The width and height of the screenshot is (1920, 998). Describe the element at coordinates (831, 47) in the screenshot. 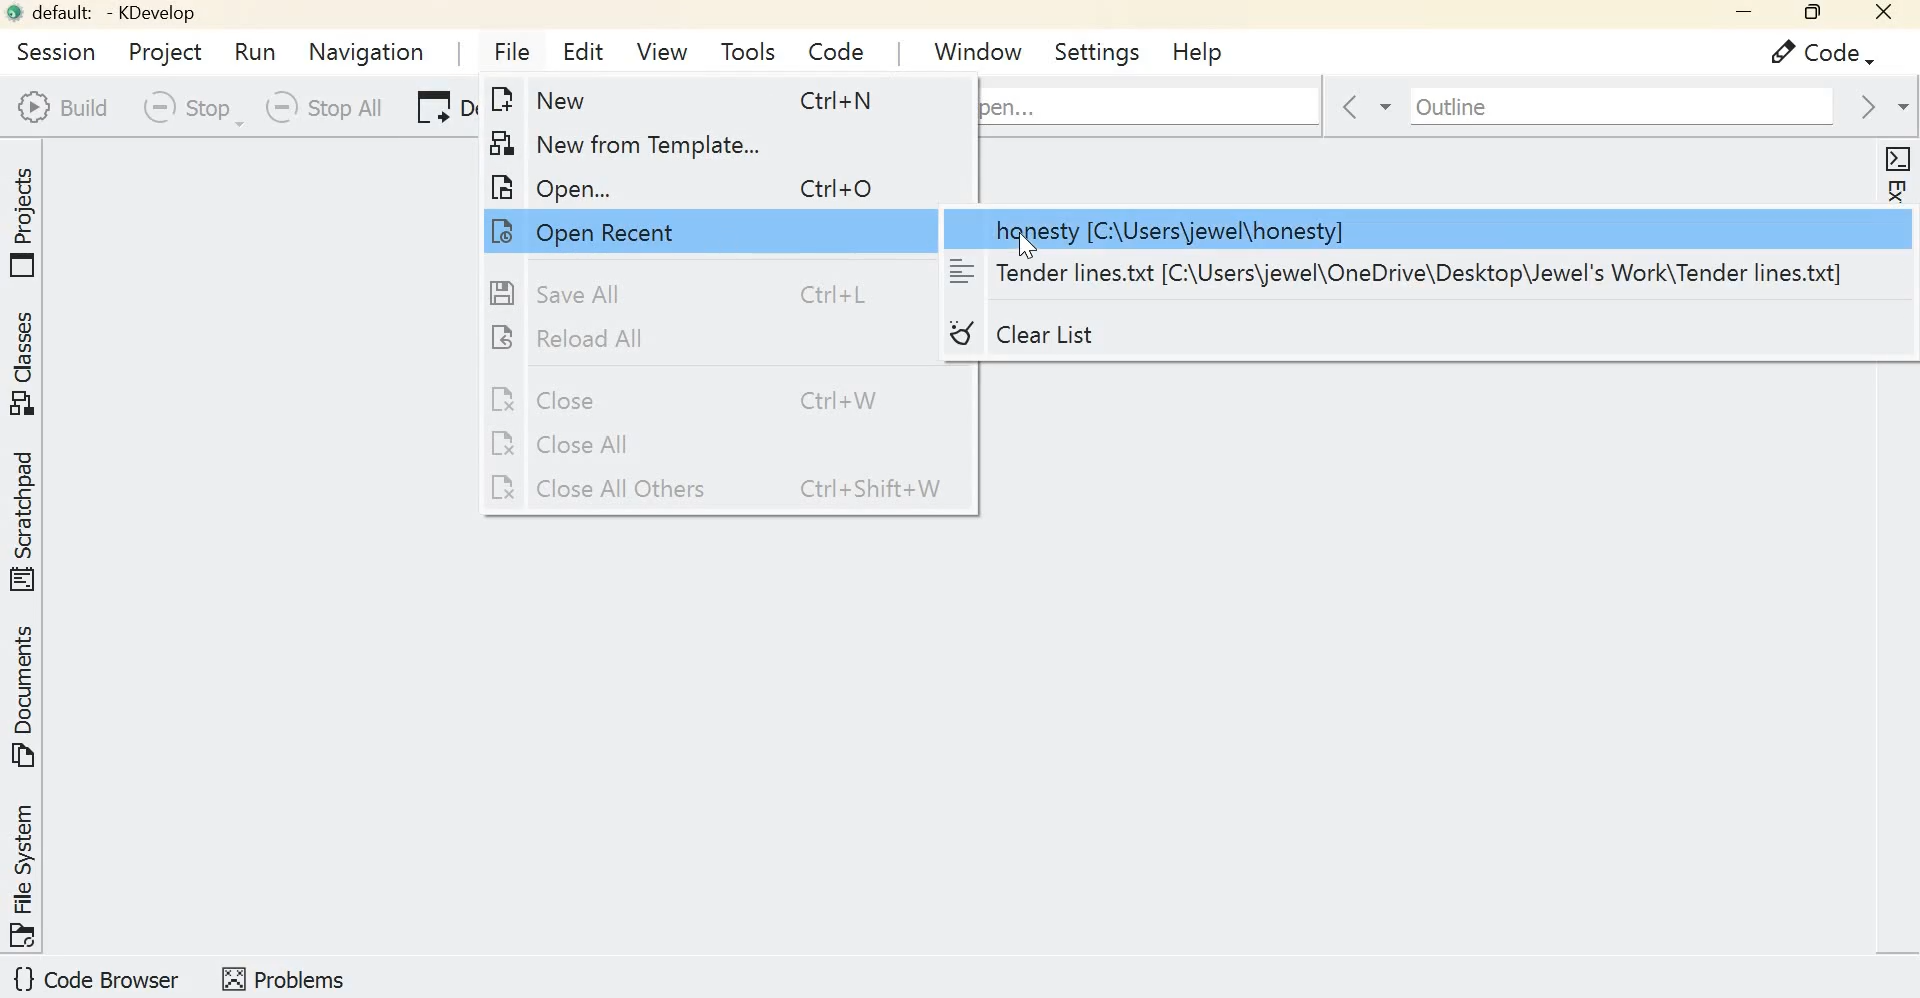

I see `Code` at that location.